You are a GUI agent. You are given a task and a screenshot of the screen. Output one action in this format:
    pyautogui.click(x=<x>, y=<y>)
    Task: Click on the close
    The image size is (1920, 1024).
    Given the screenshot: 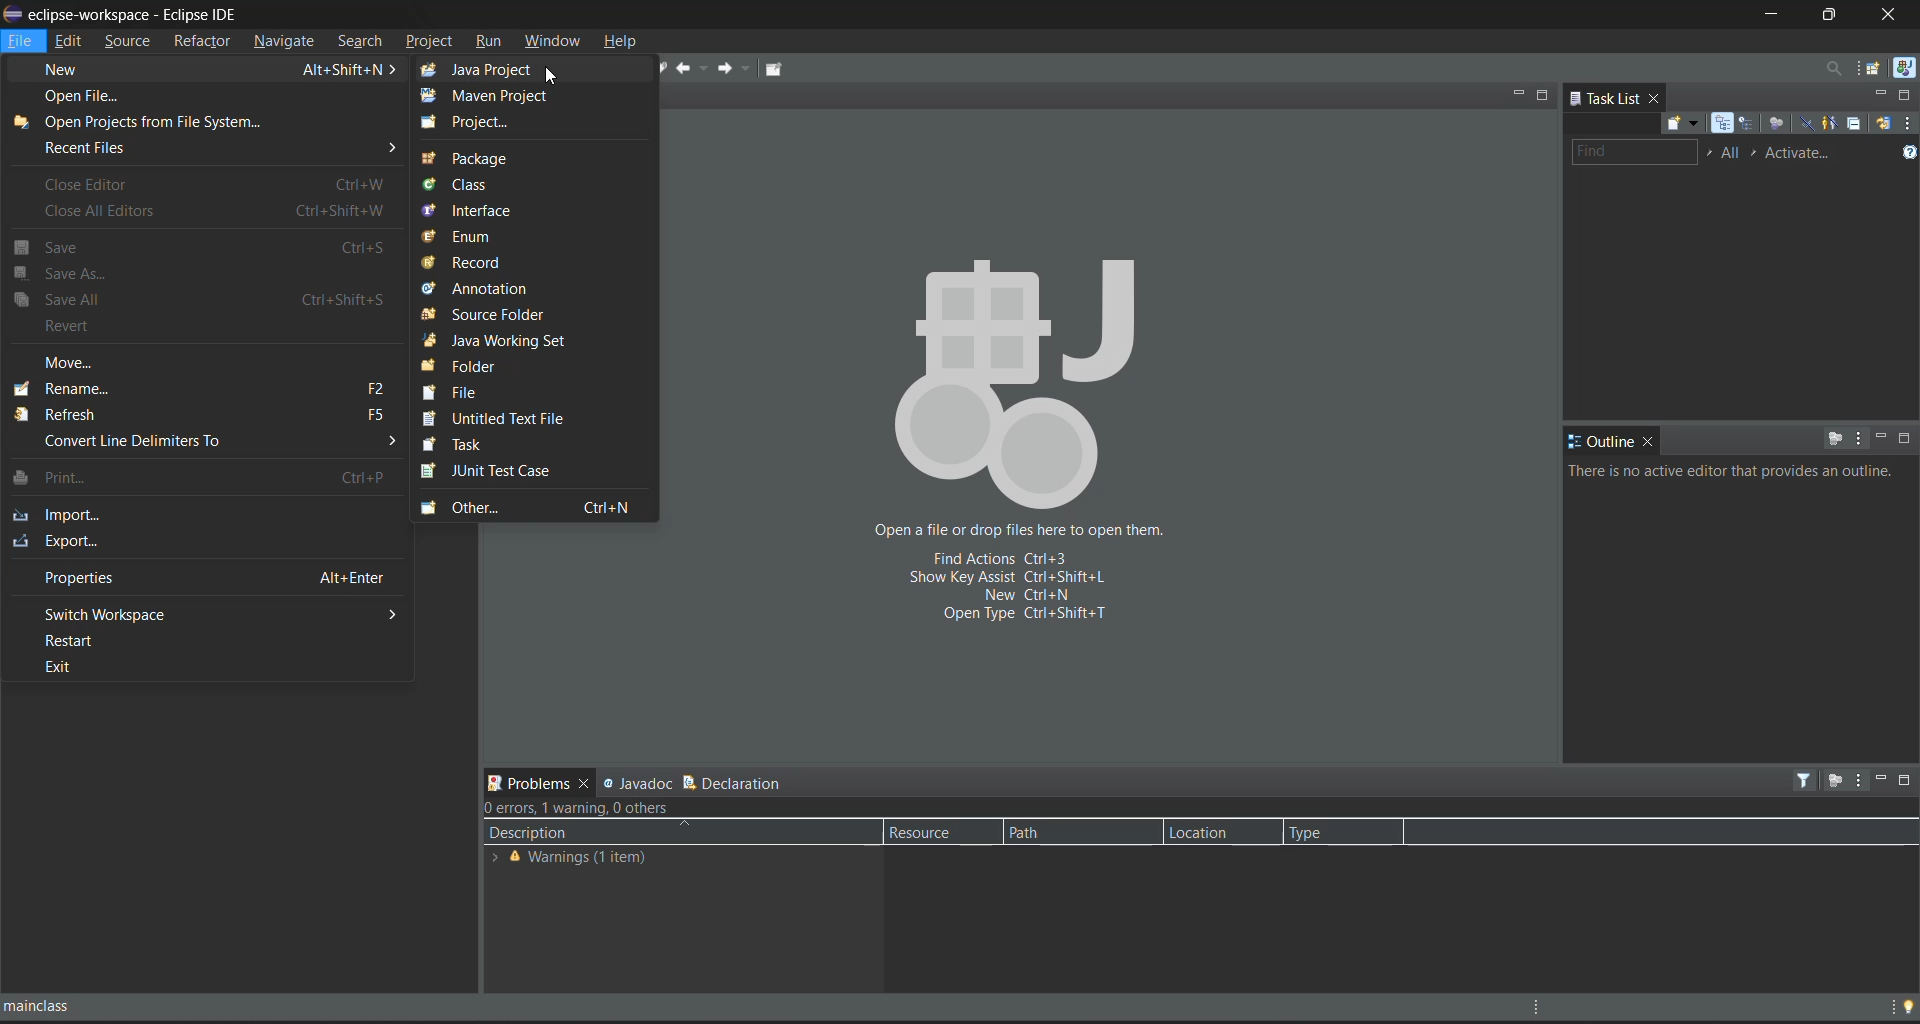 What is the action you would take?
    pyautogui.click(x=1891, y=15)
    